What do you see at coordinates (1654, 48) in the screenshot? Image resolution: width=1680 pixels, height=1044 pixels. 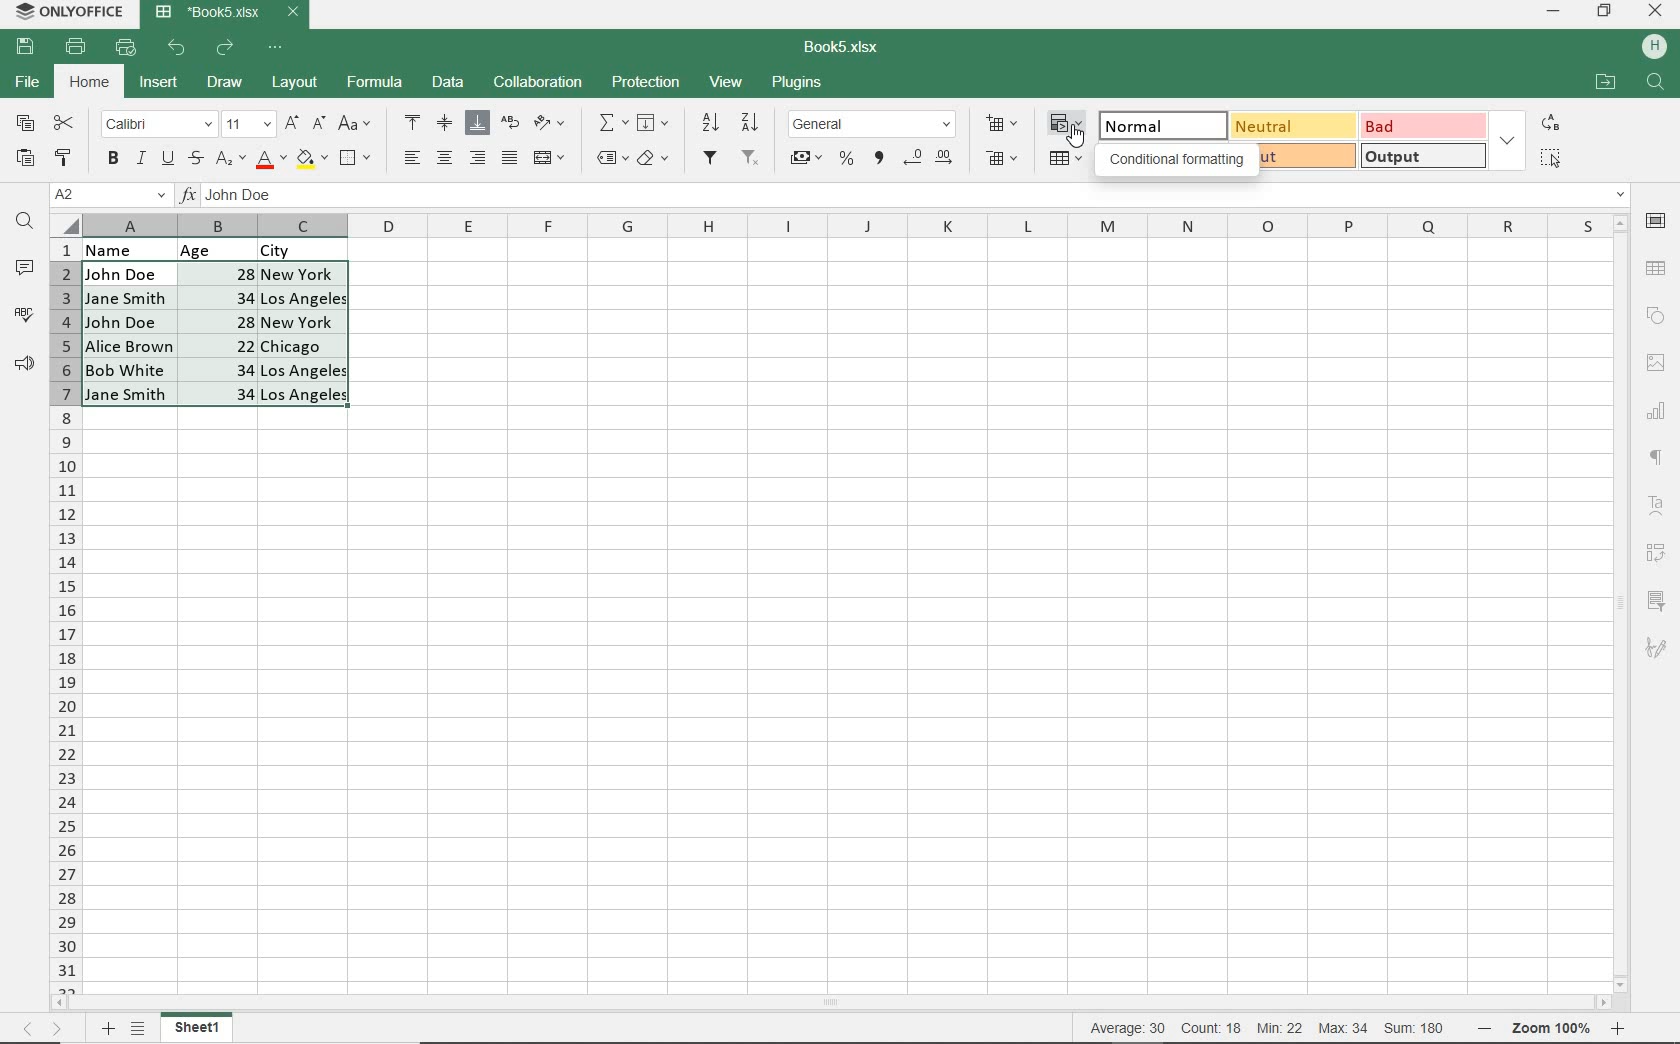 I see `HP` at bounding box center [1654, 48].